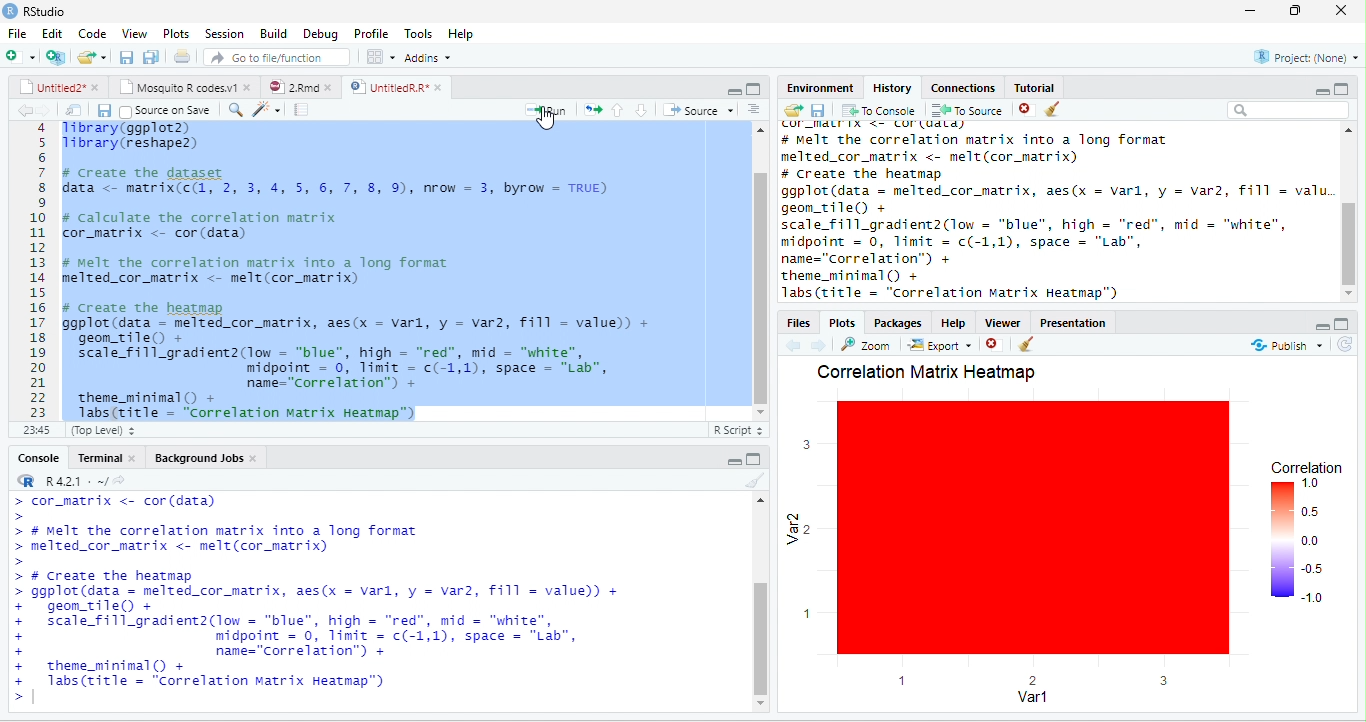 This screenshot has height=722, width=1366. I want to click on search, so click(259, 109).